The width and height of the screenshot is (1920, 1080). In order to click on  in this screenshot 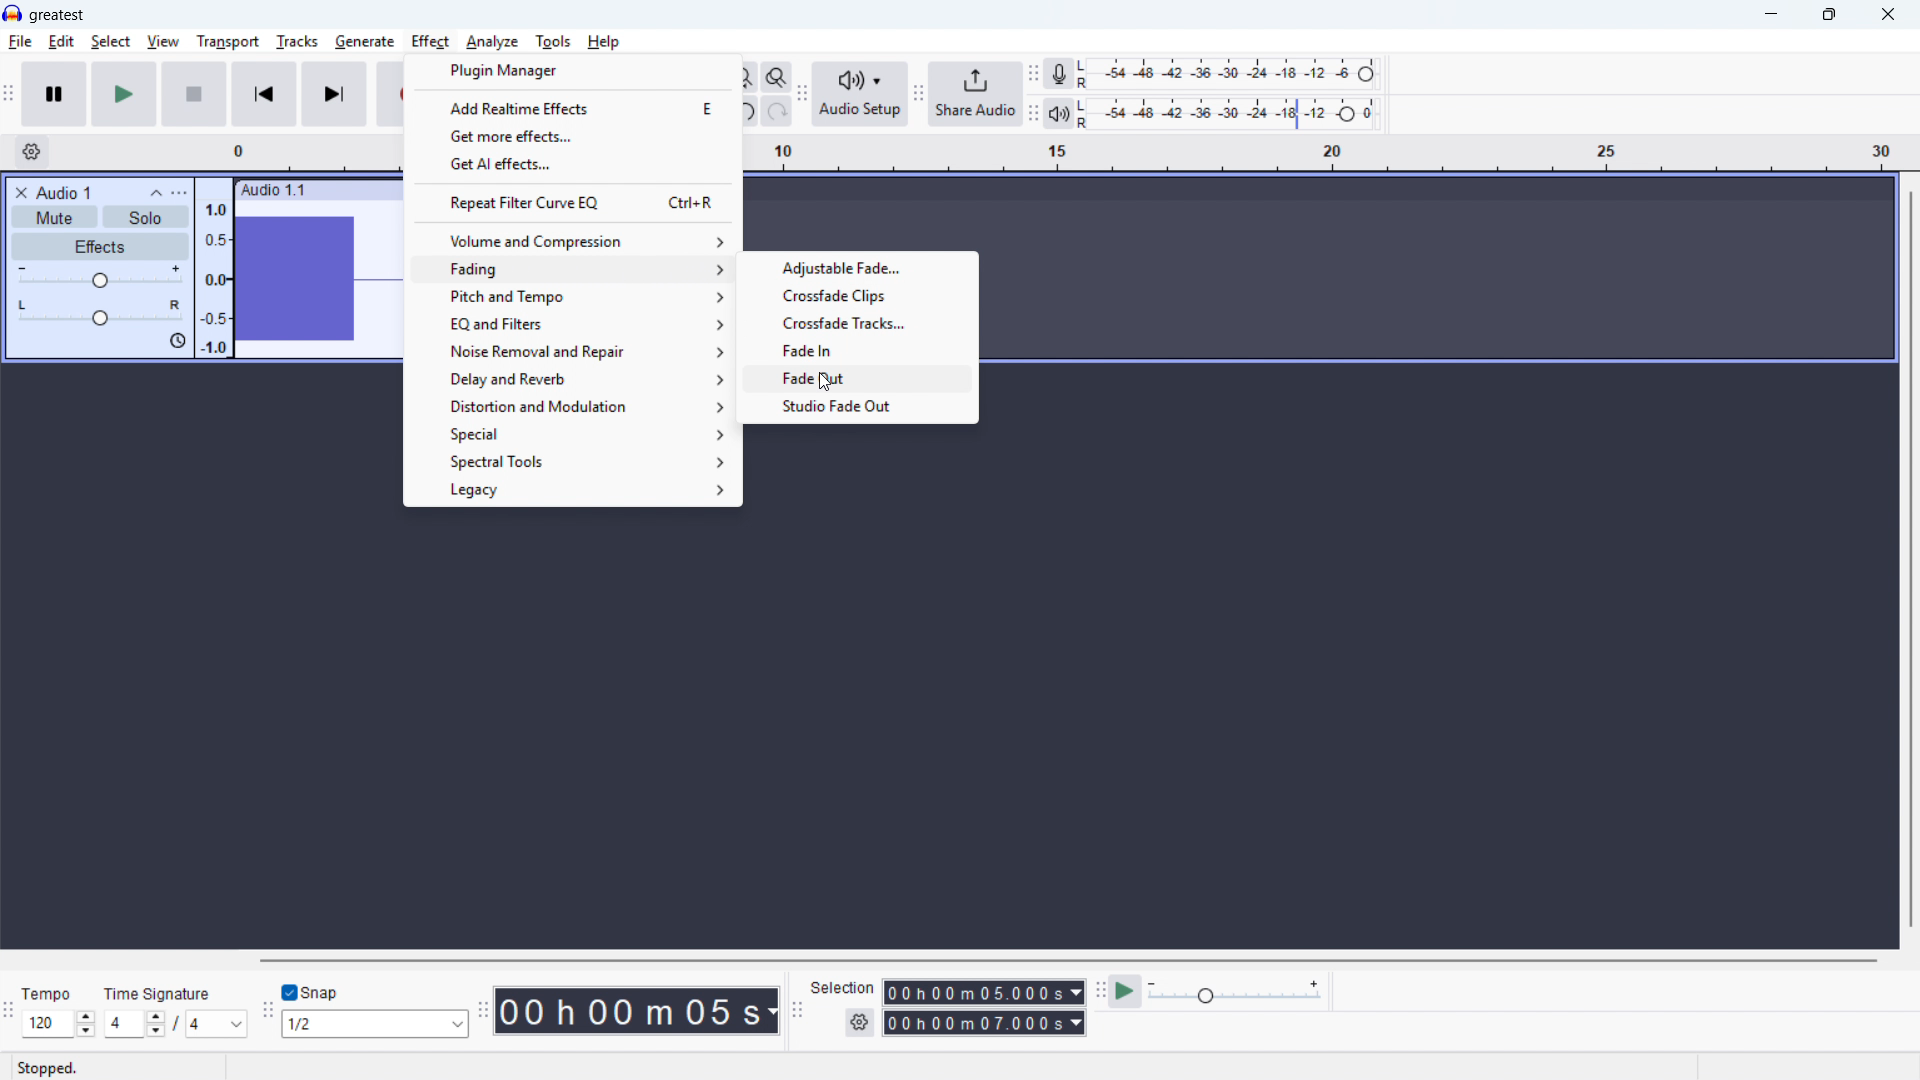, I will do `click(428, 959)`.